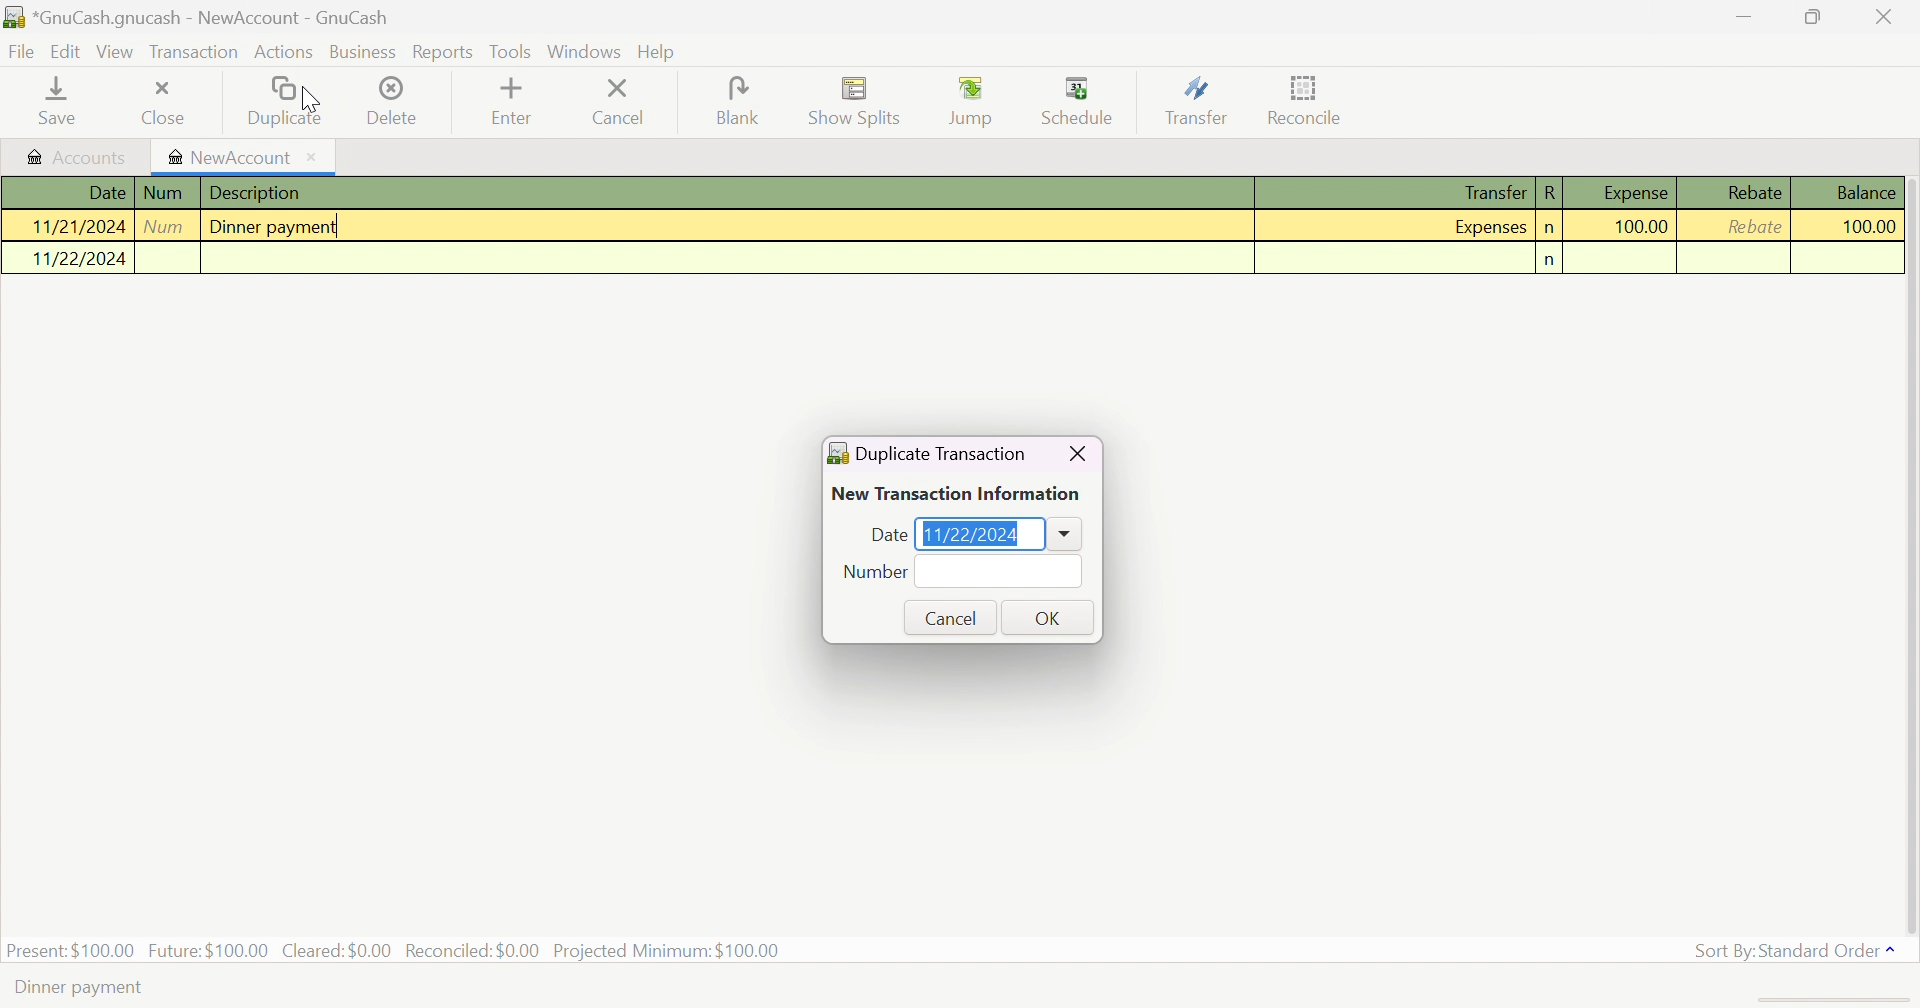  Describe the element at coordinates (75, 156) in the screenshot. I see `Accounts` at that location.